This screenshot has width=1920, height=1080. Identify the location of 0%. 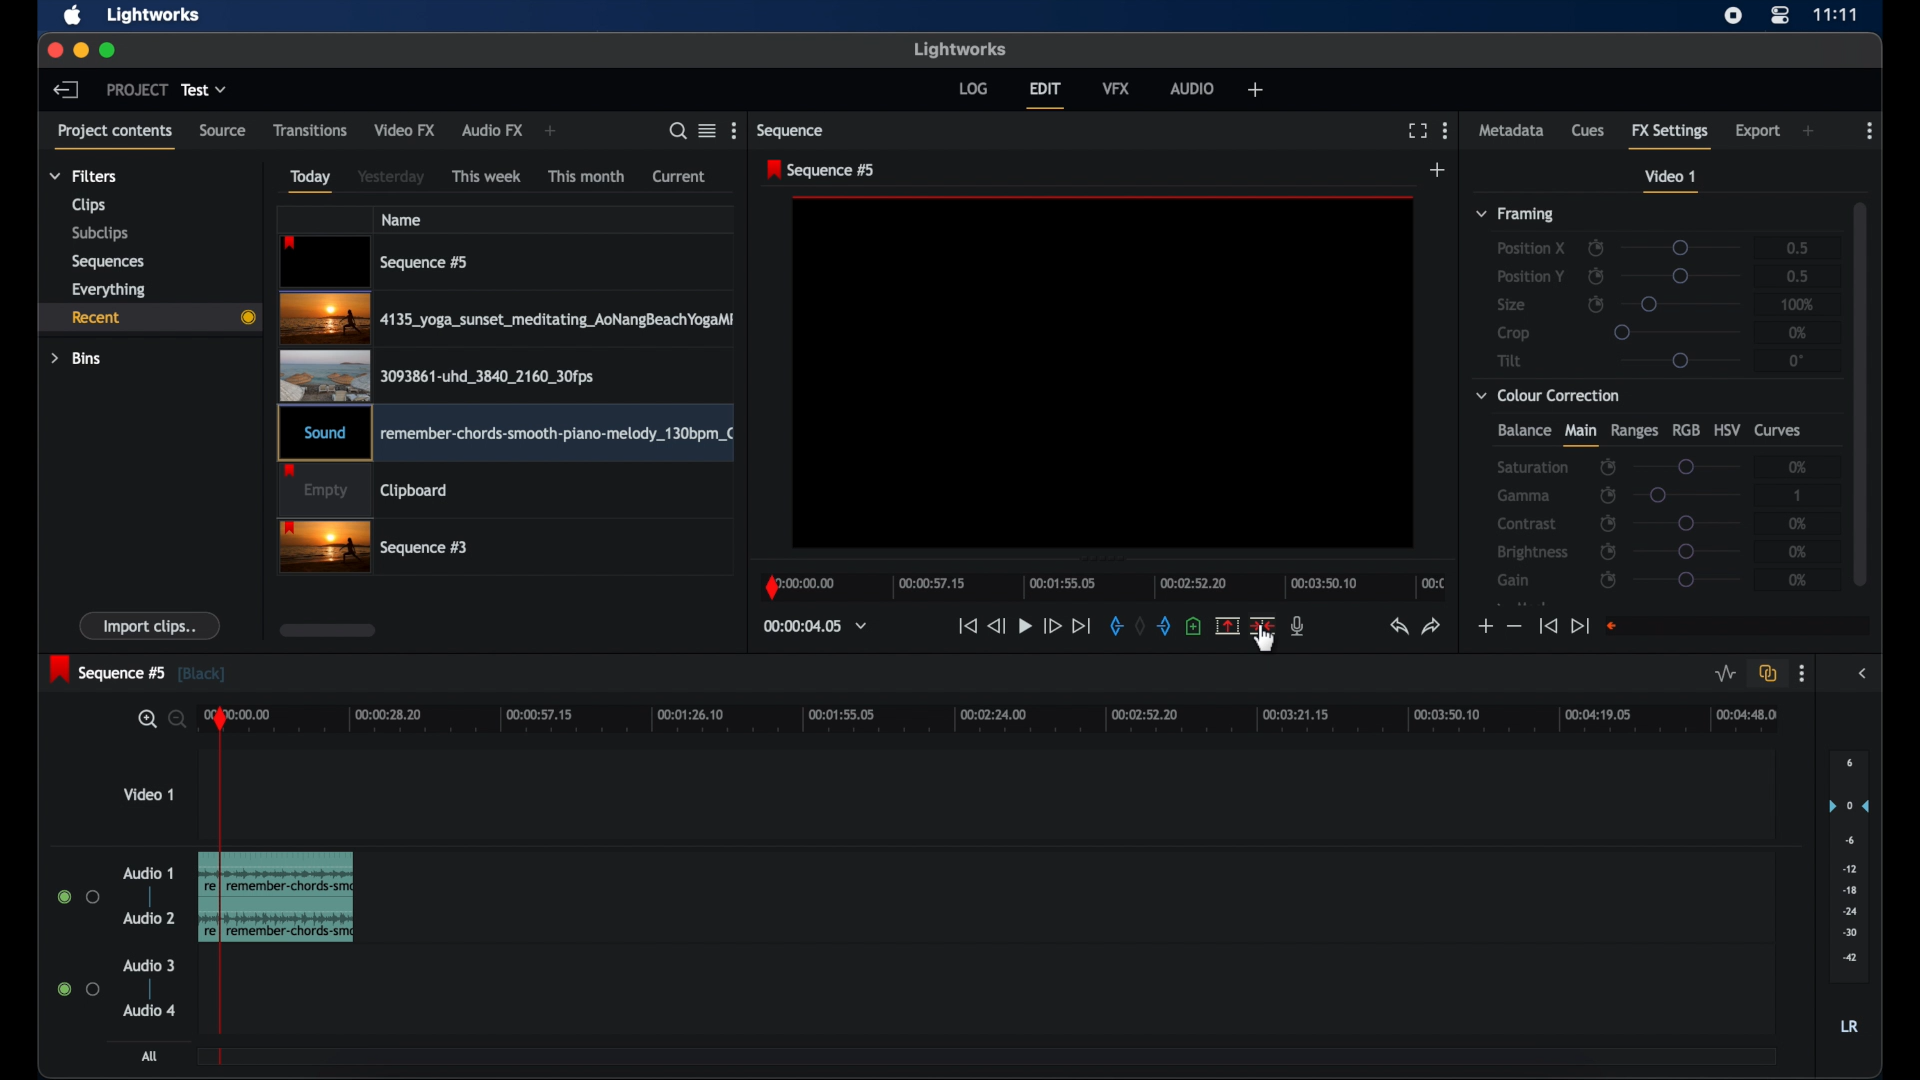
(1799, 580).